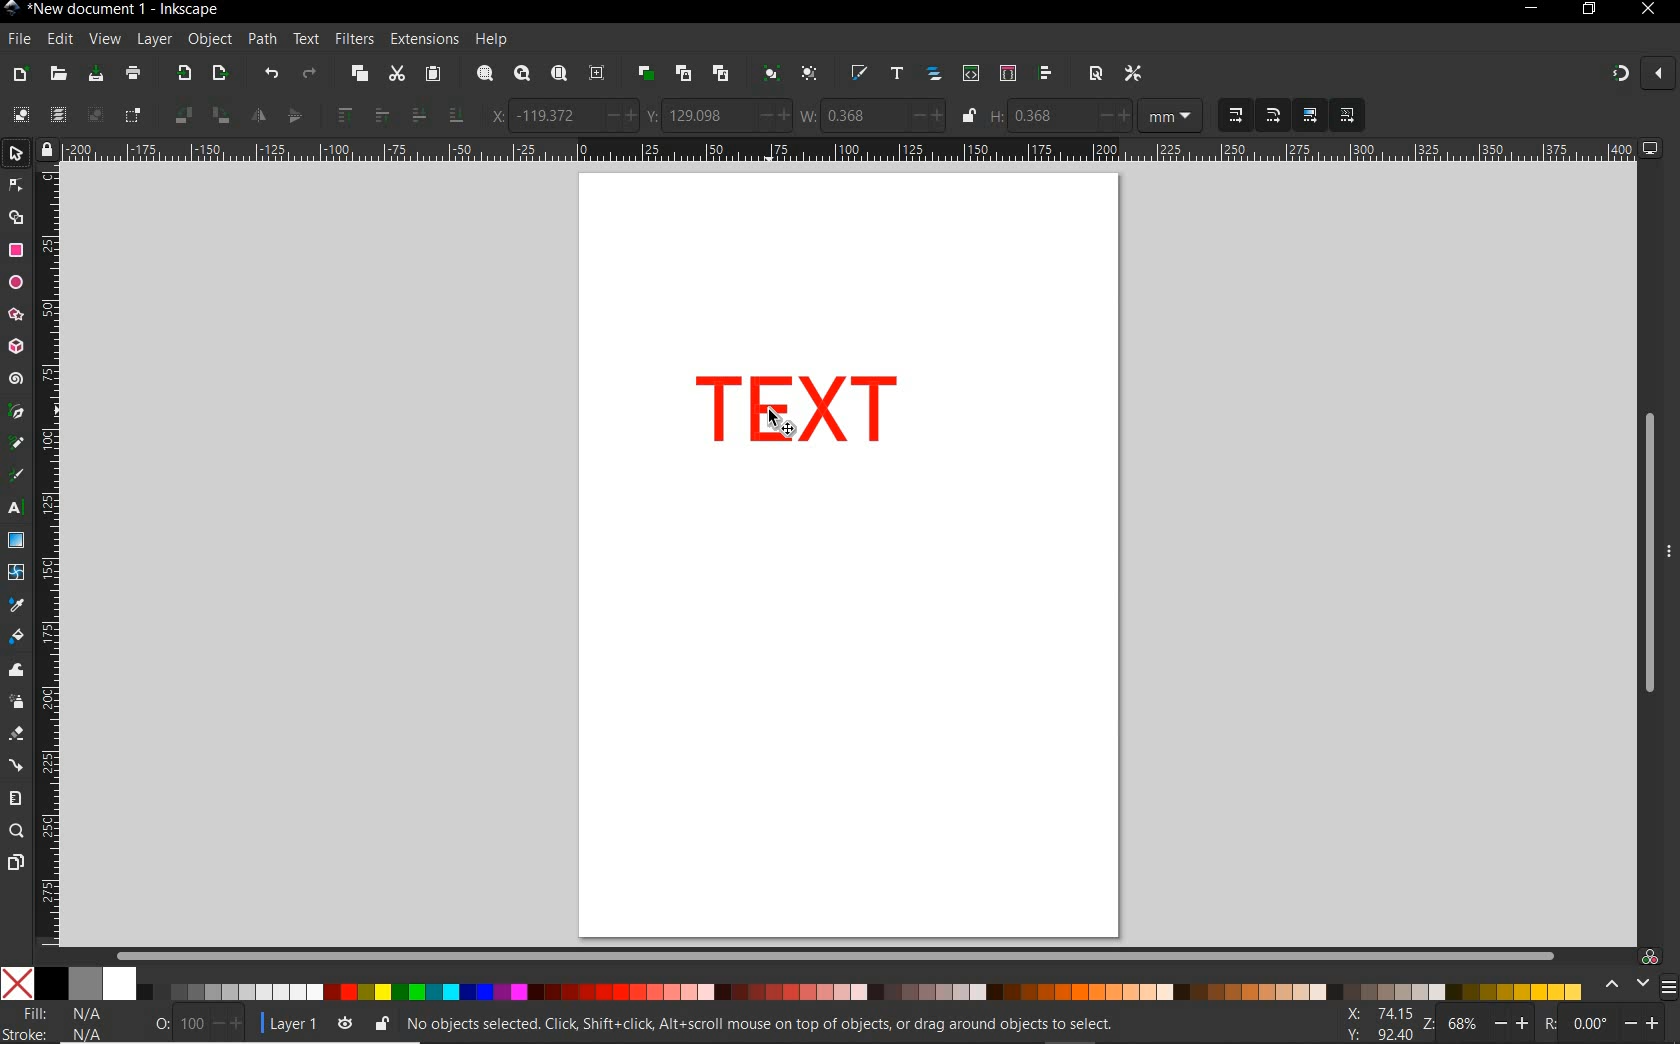 This screenshot has height=1044, width=1680. I want to click on FILTERS, so click(353, 37).